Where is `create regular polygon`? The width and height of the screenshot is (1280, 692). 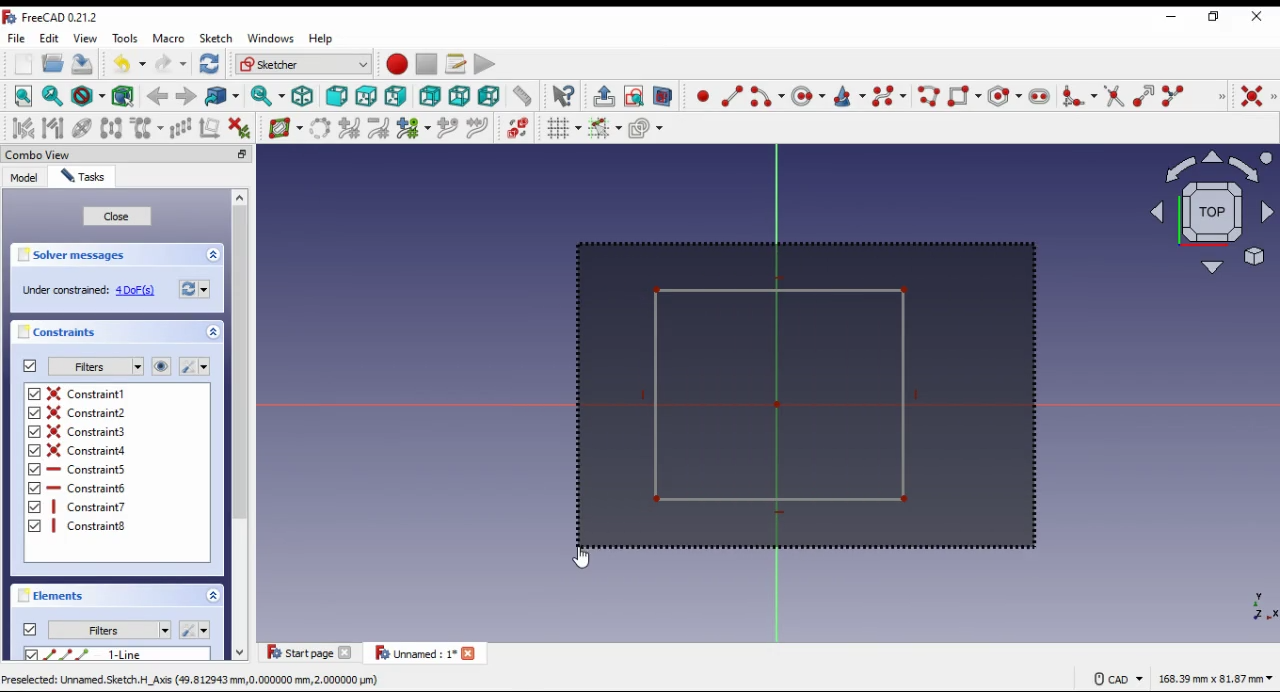
create regular polygon is located at coordinates (1003, 96).